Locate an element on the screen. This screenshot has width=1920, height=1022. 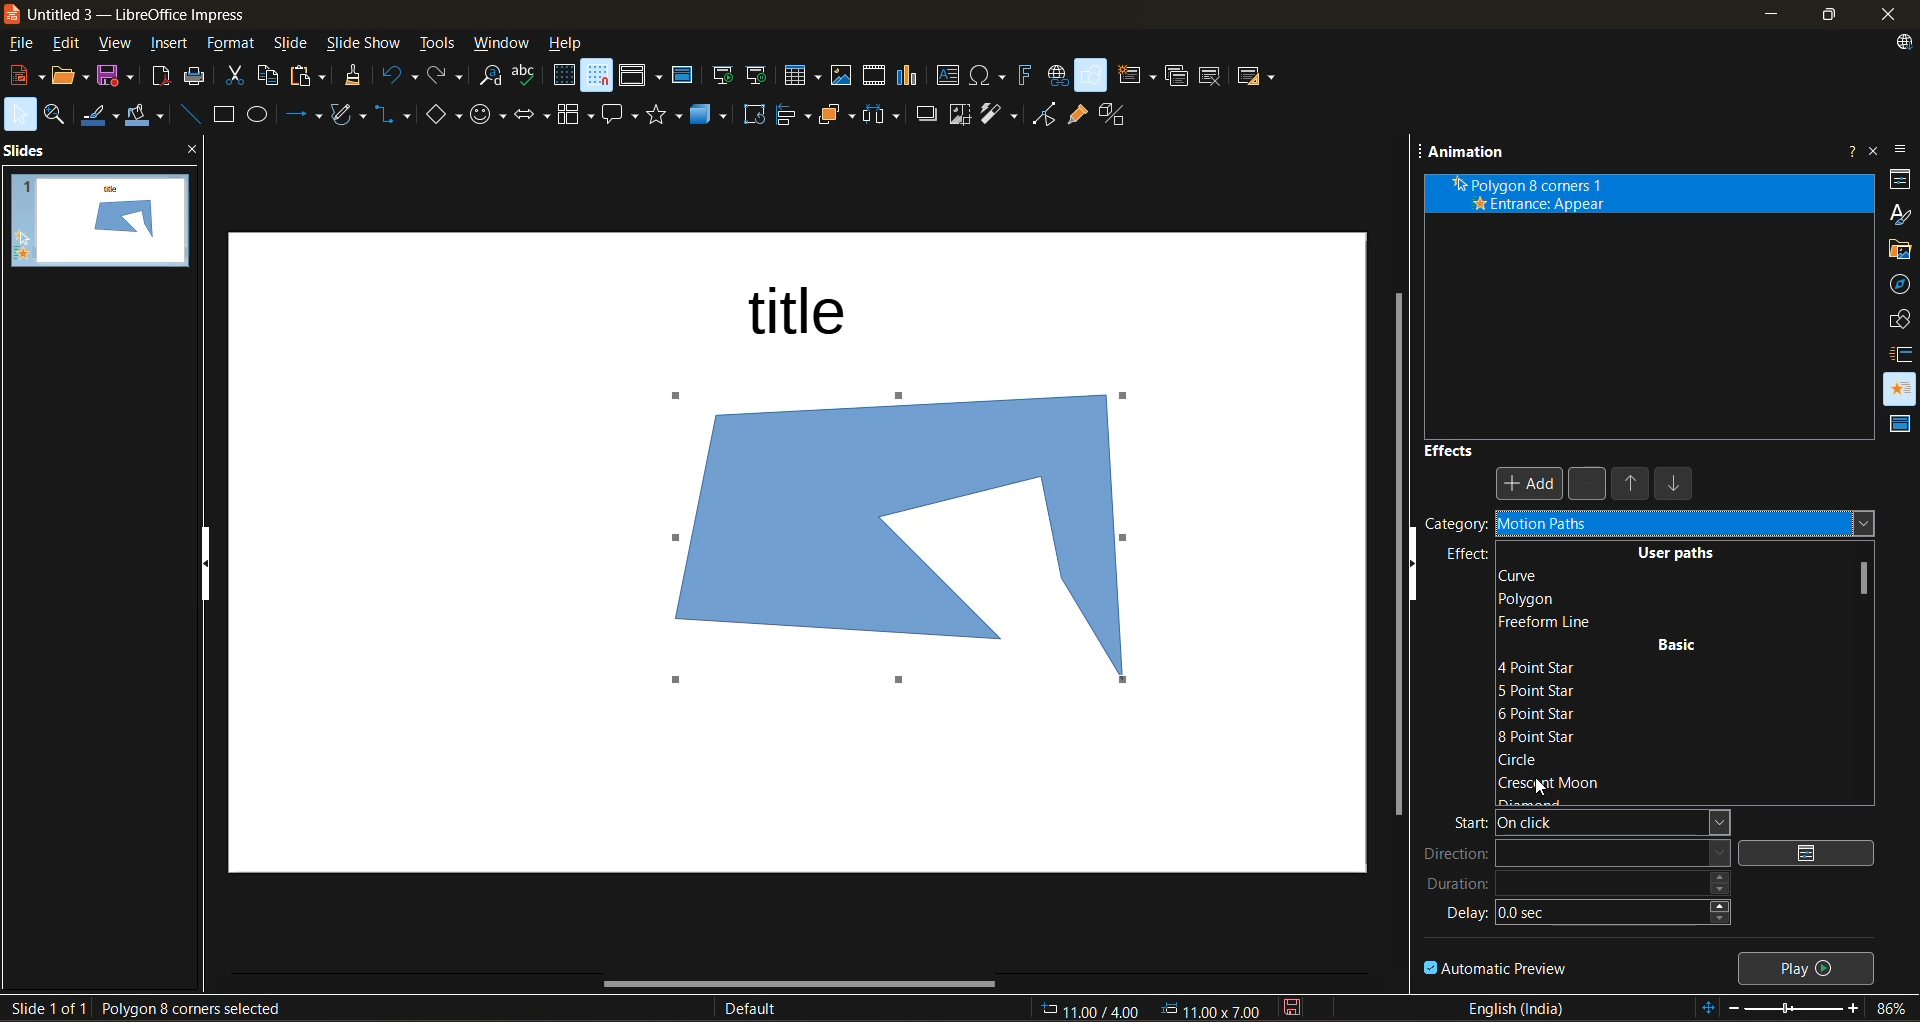
insert is located at coordinates (167, 44).